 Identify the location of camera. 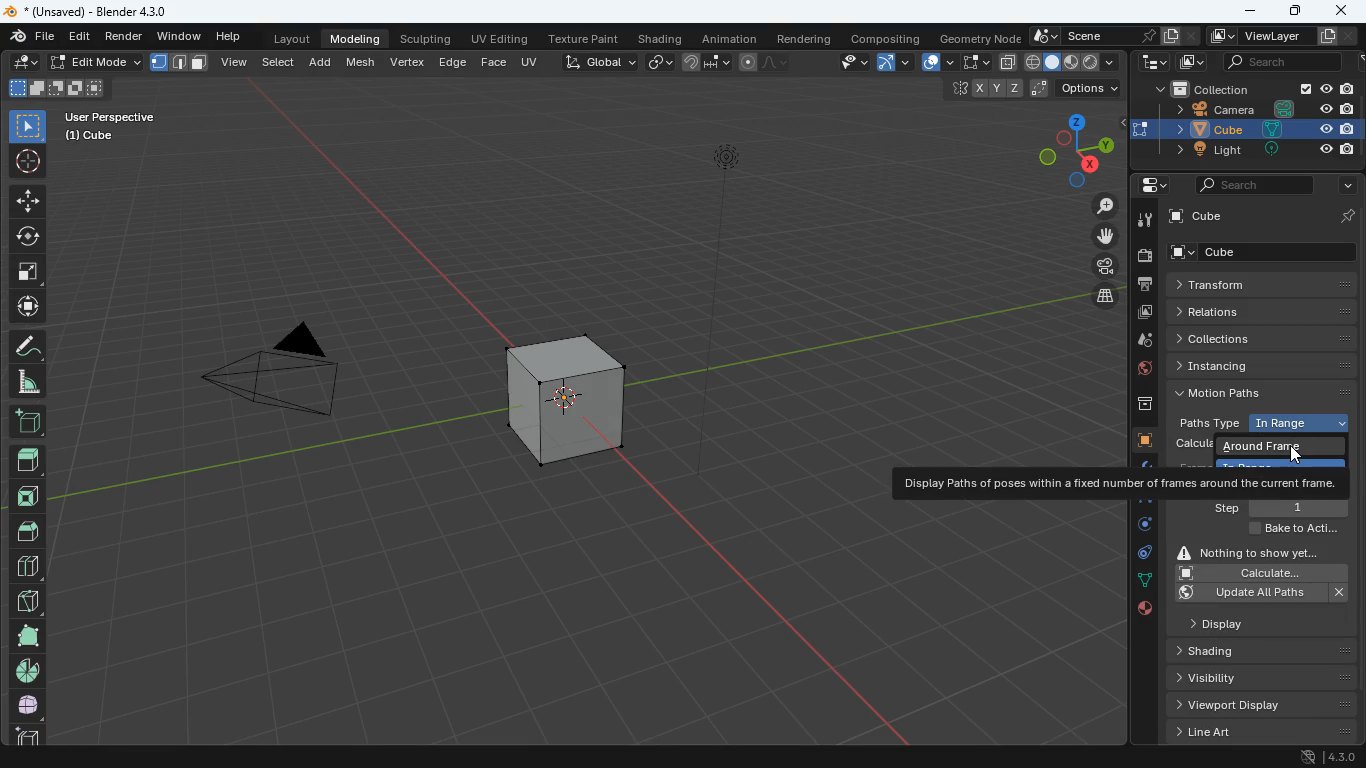
(1143, 256).